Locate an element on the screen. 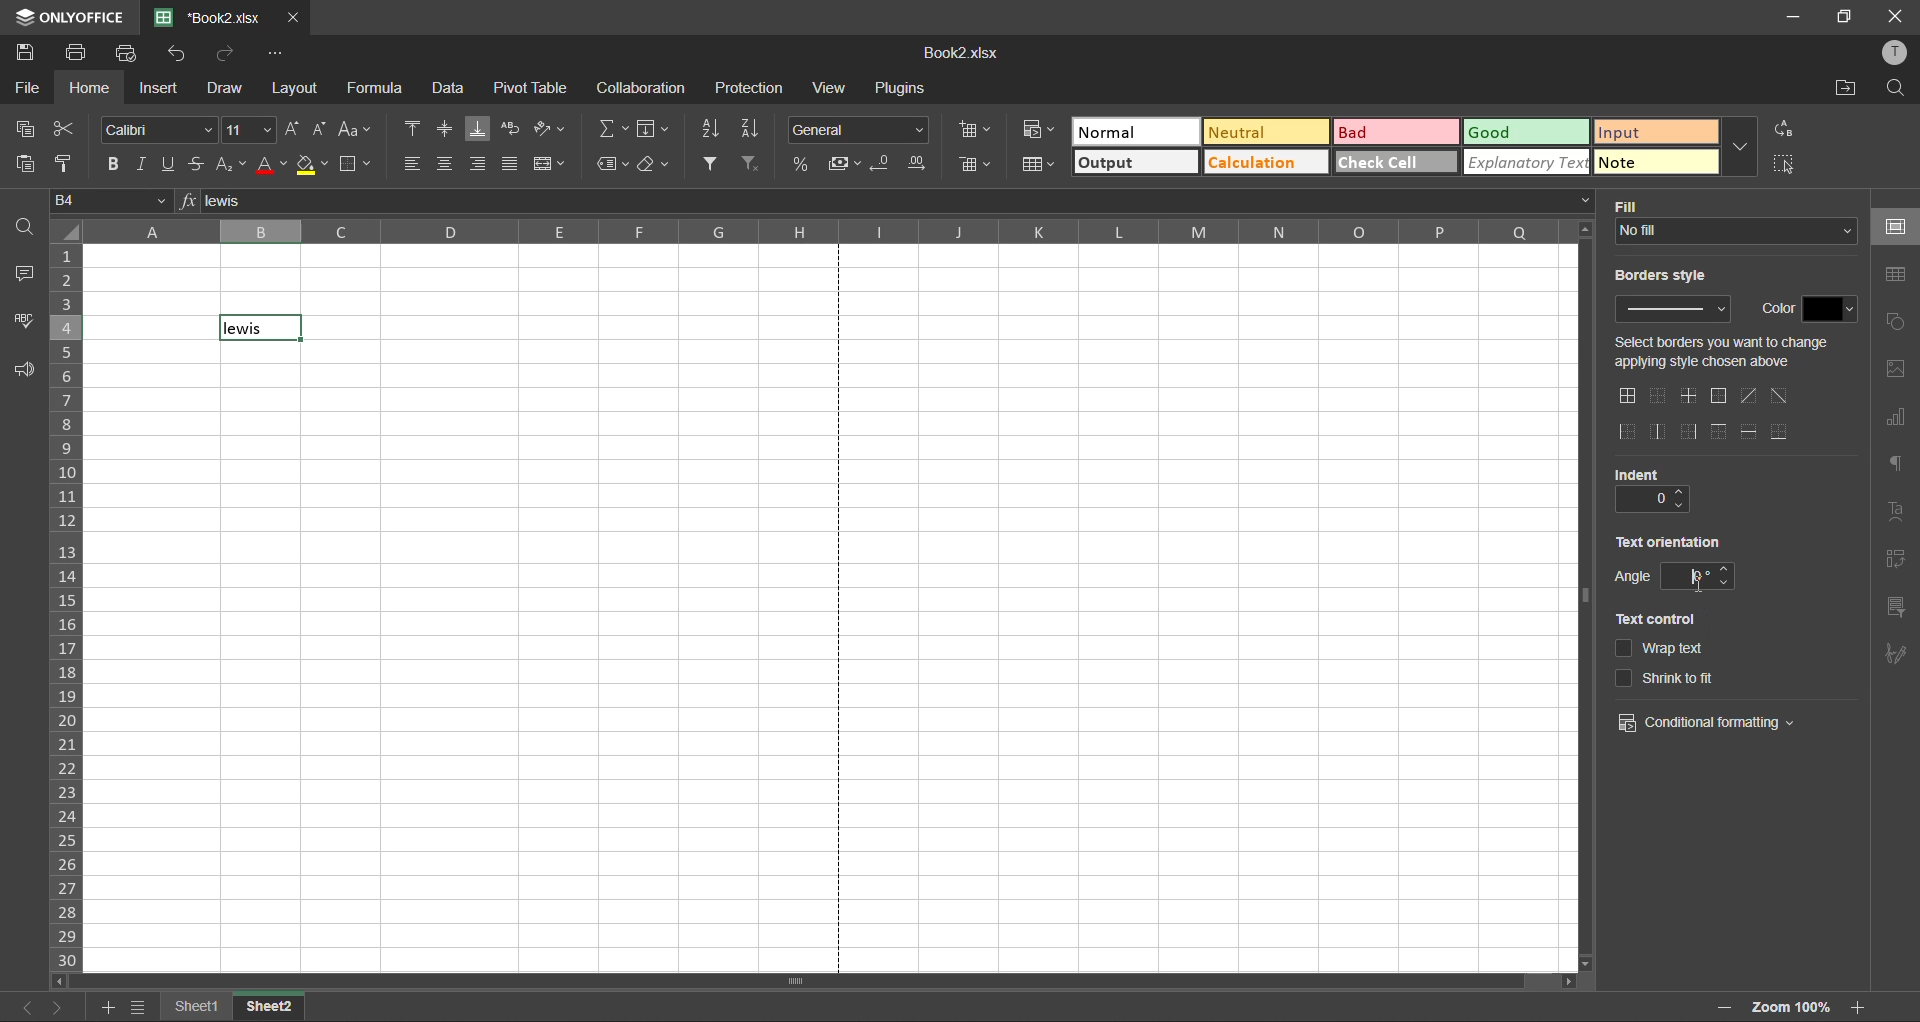 The height and width of the screenshot is (1022, 1920). move right is located at coordinates (1562, 983).